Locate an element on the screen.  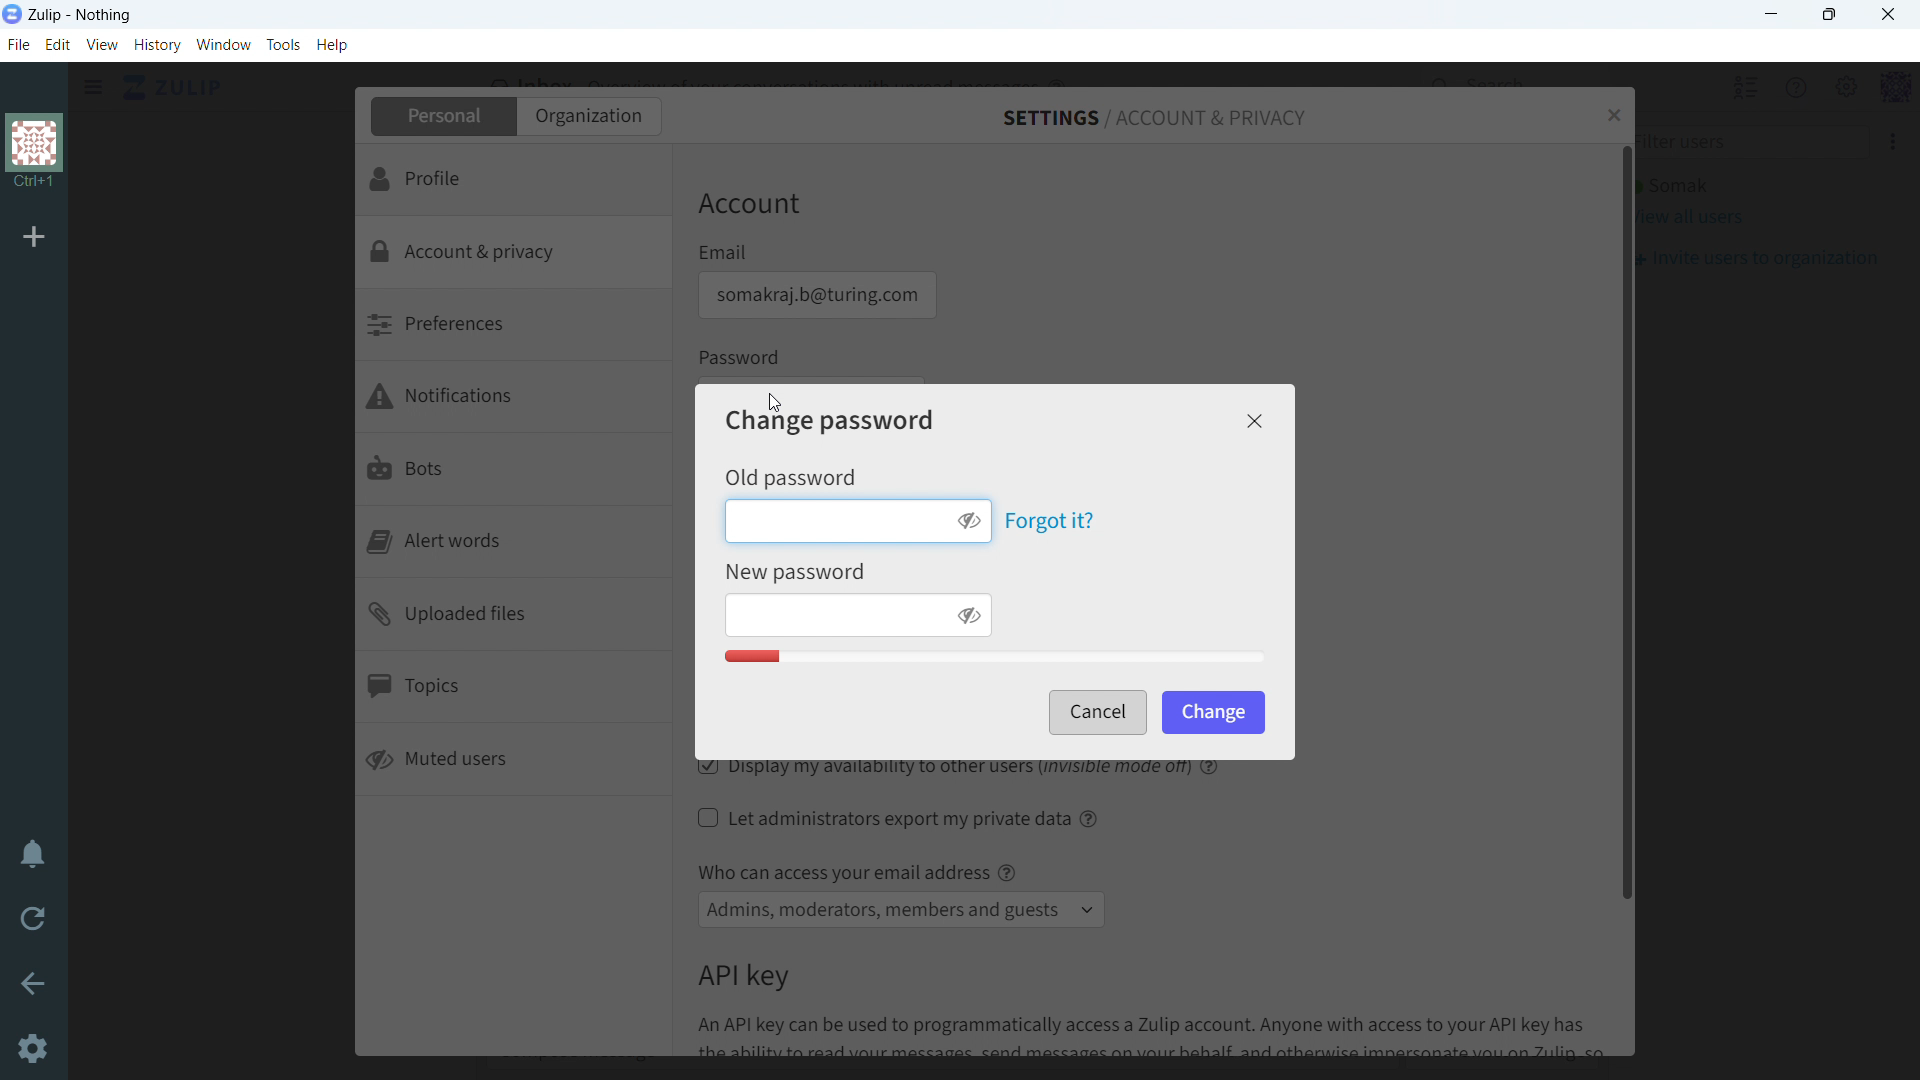
topics is located at coordinates (514, 690).